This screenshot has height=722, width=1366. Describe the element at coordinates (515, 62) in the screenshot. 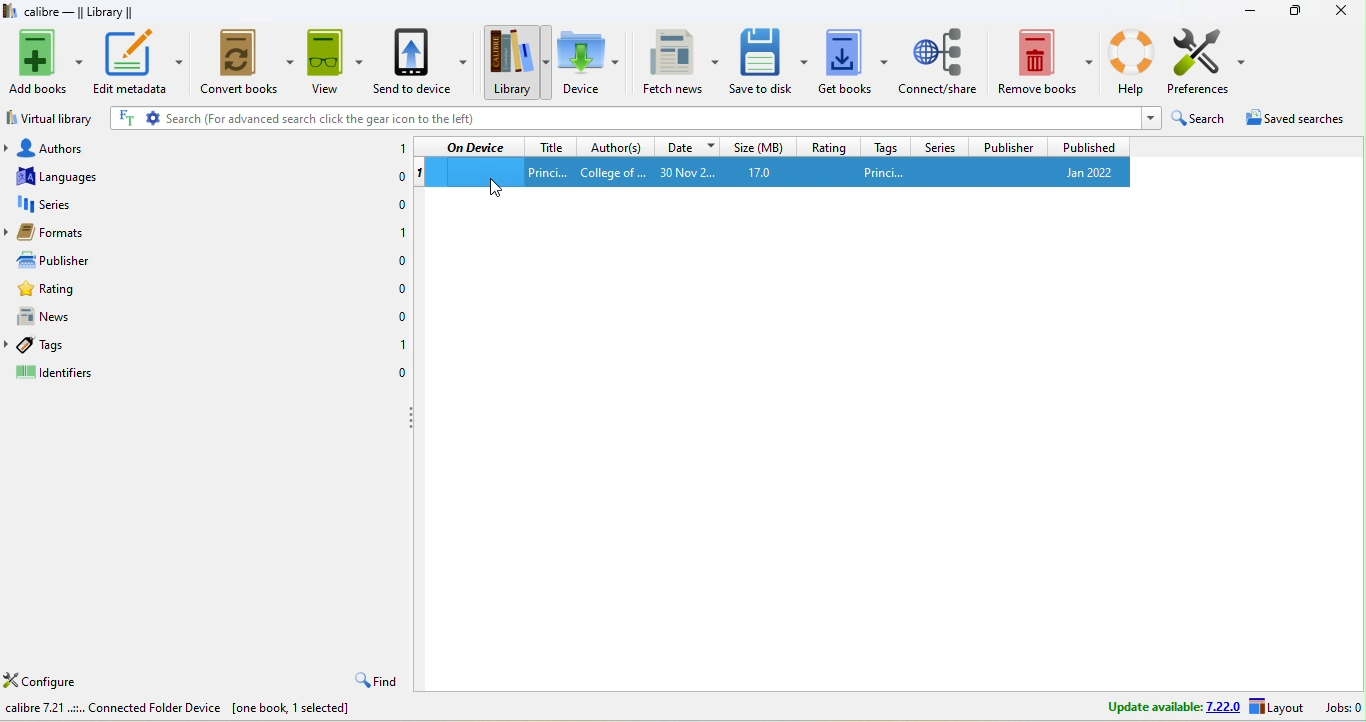

I see `library` at that location.